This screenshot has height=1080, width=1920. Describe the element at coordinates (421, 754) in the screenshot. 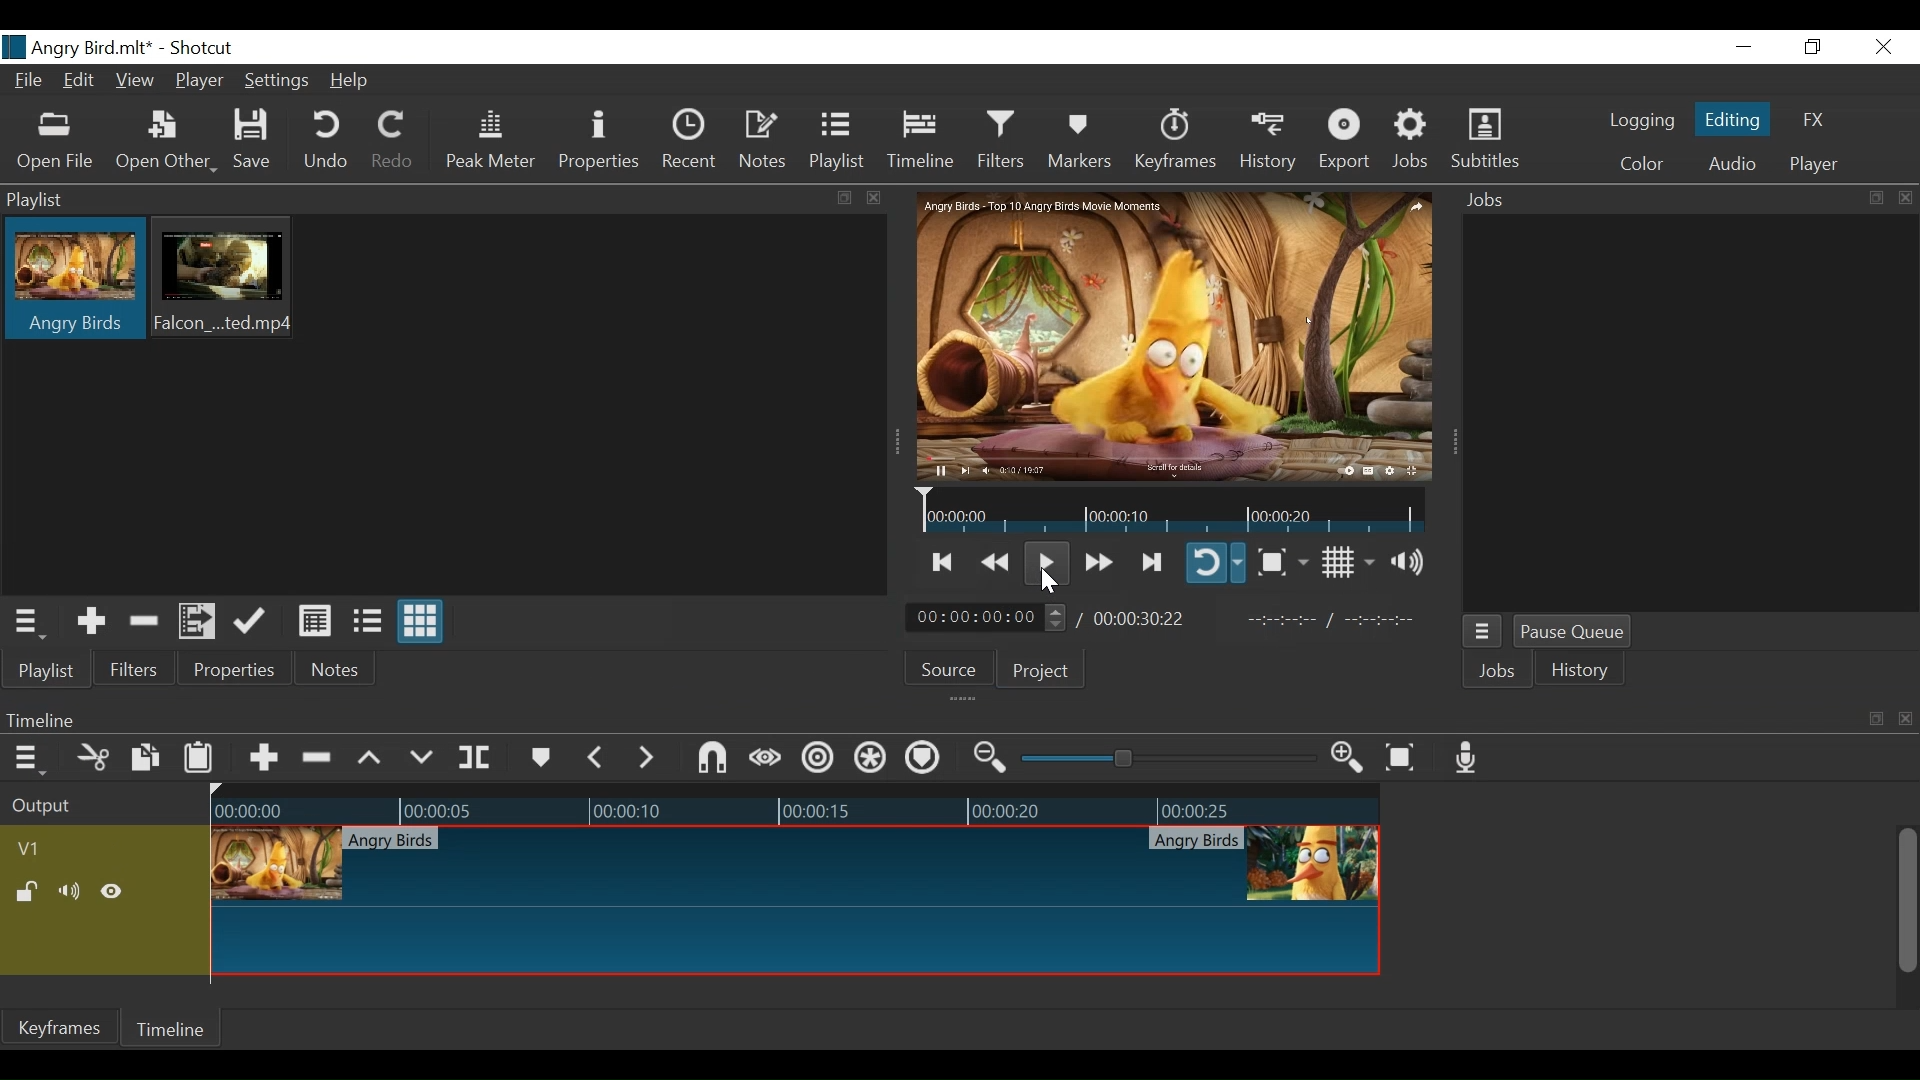

I see `Overwrite` at that location.